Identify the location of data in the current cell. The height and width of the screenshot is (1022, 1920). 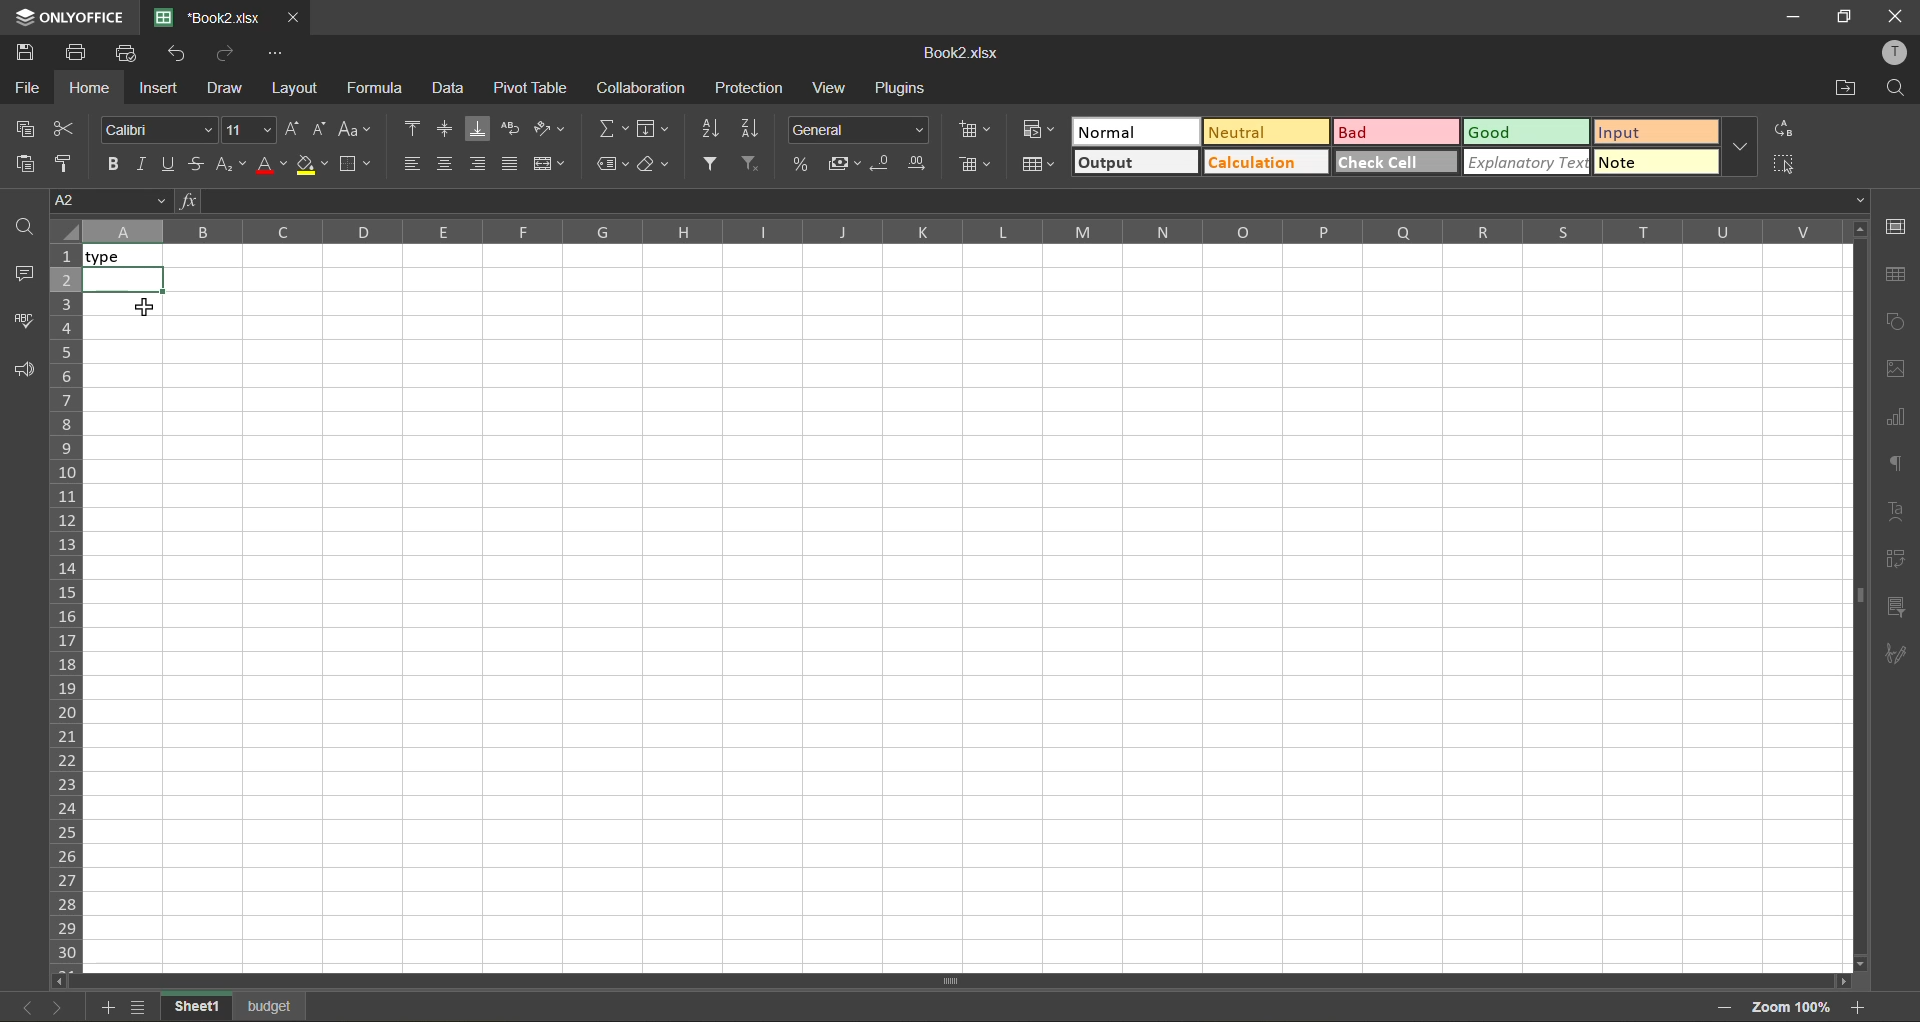
(410, 201).